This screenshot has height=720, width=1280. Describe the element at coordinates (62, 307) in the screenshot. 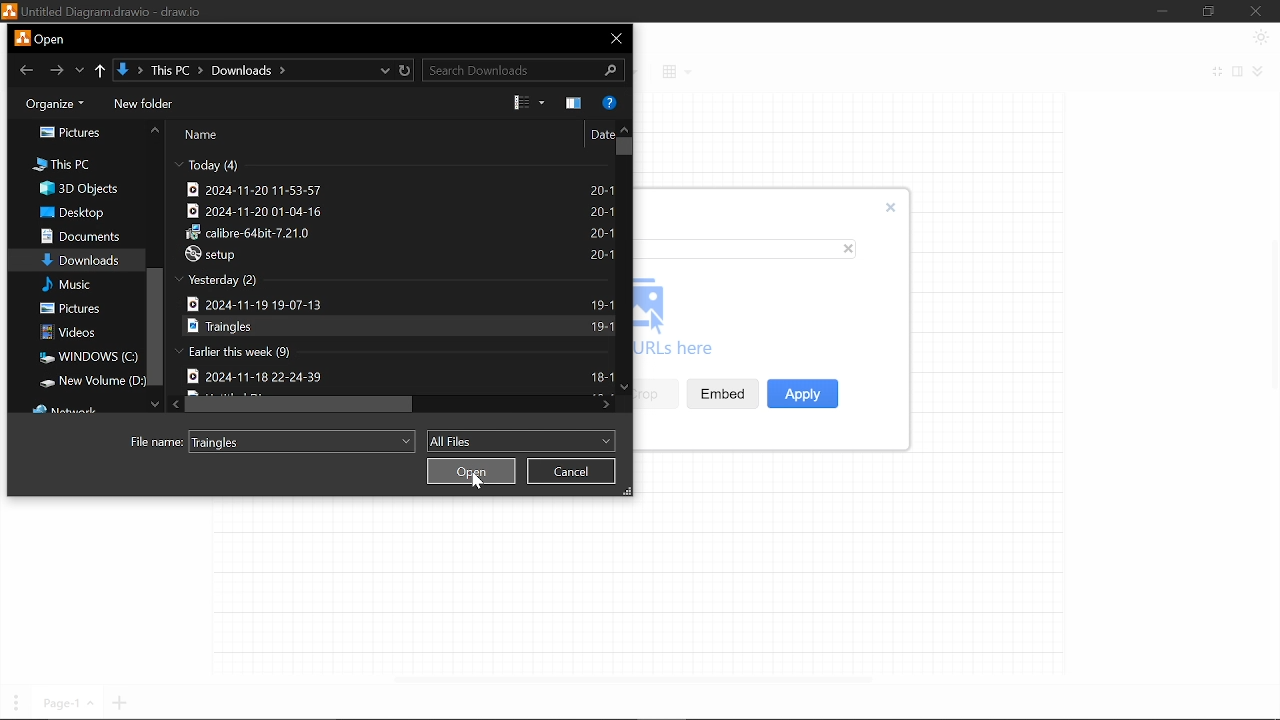

I see `Pictures` at that location.